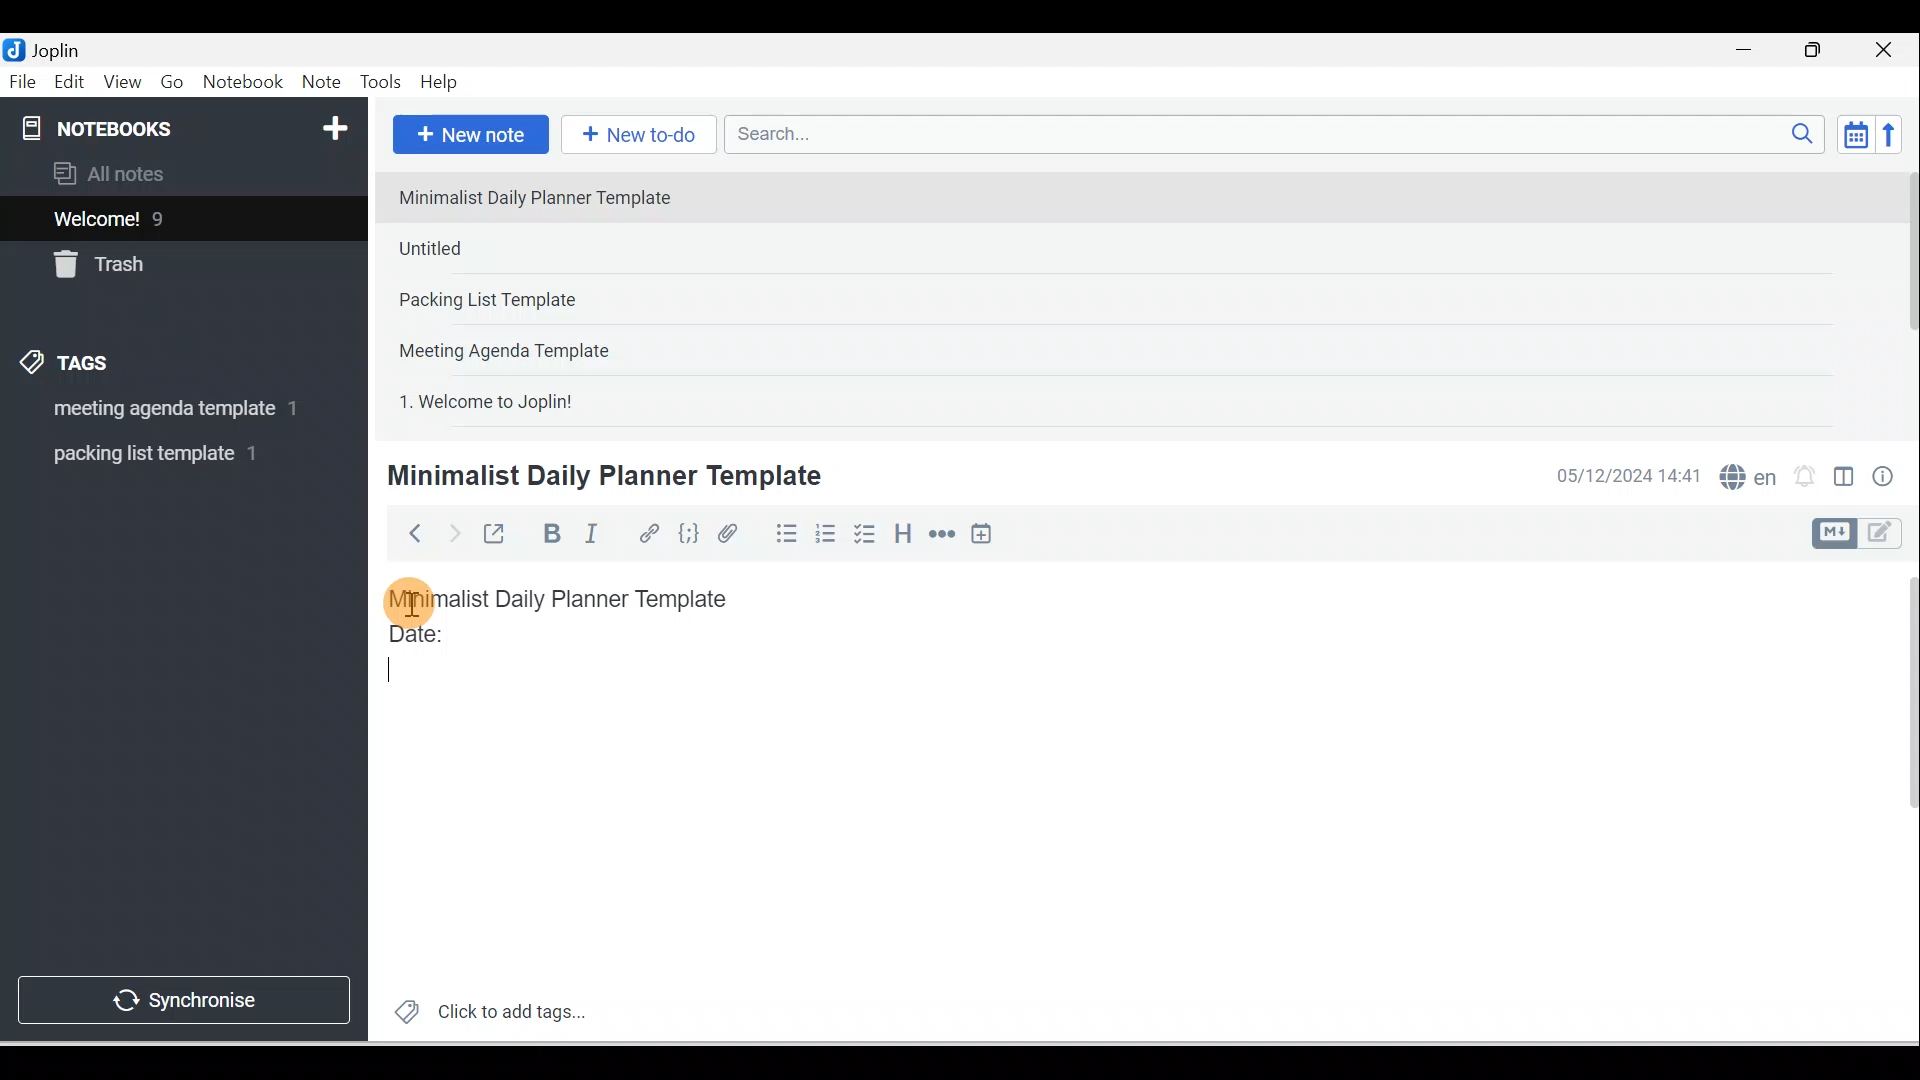 Image resolution: width=1920 pixels, height=1080 pixels. What do you see at coordinates (902, 532) in the screenshot?
I see `Heading` at bounding box center [902, 532].